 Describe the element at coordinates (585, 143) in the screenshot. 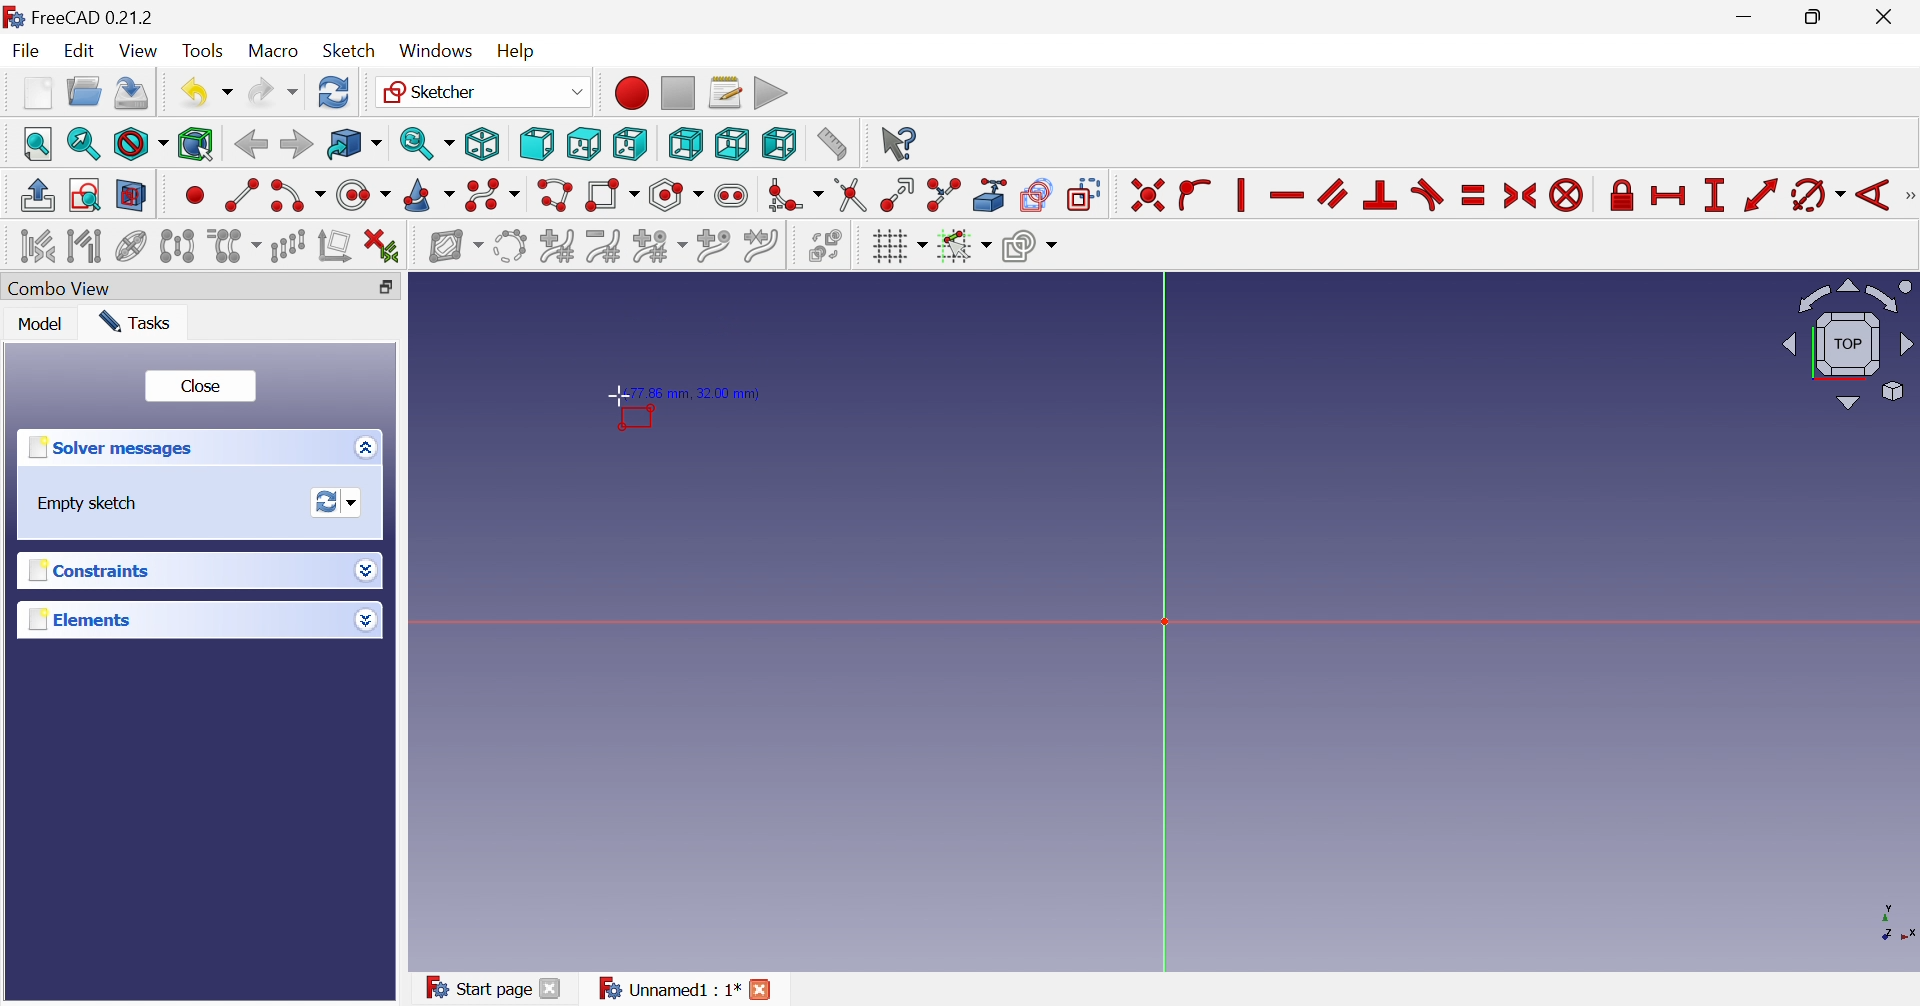

I see `Top` at that location.